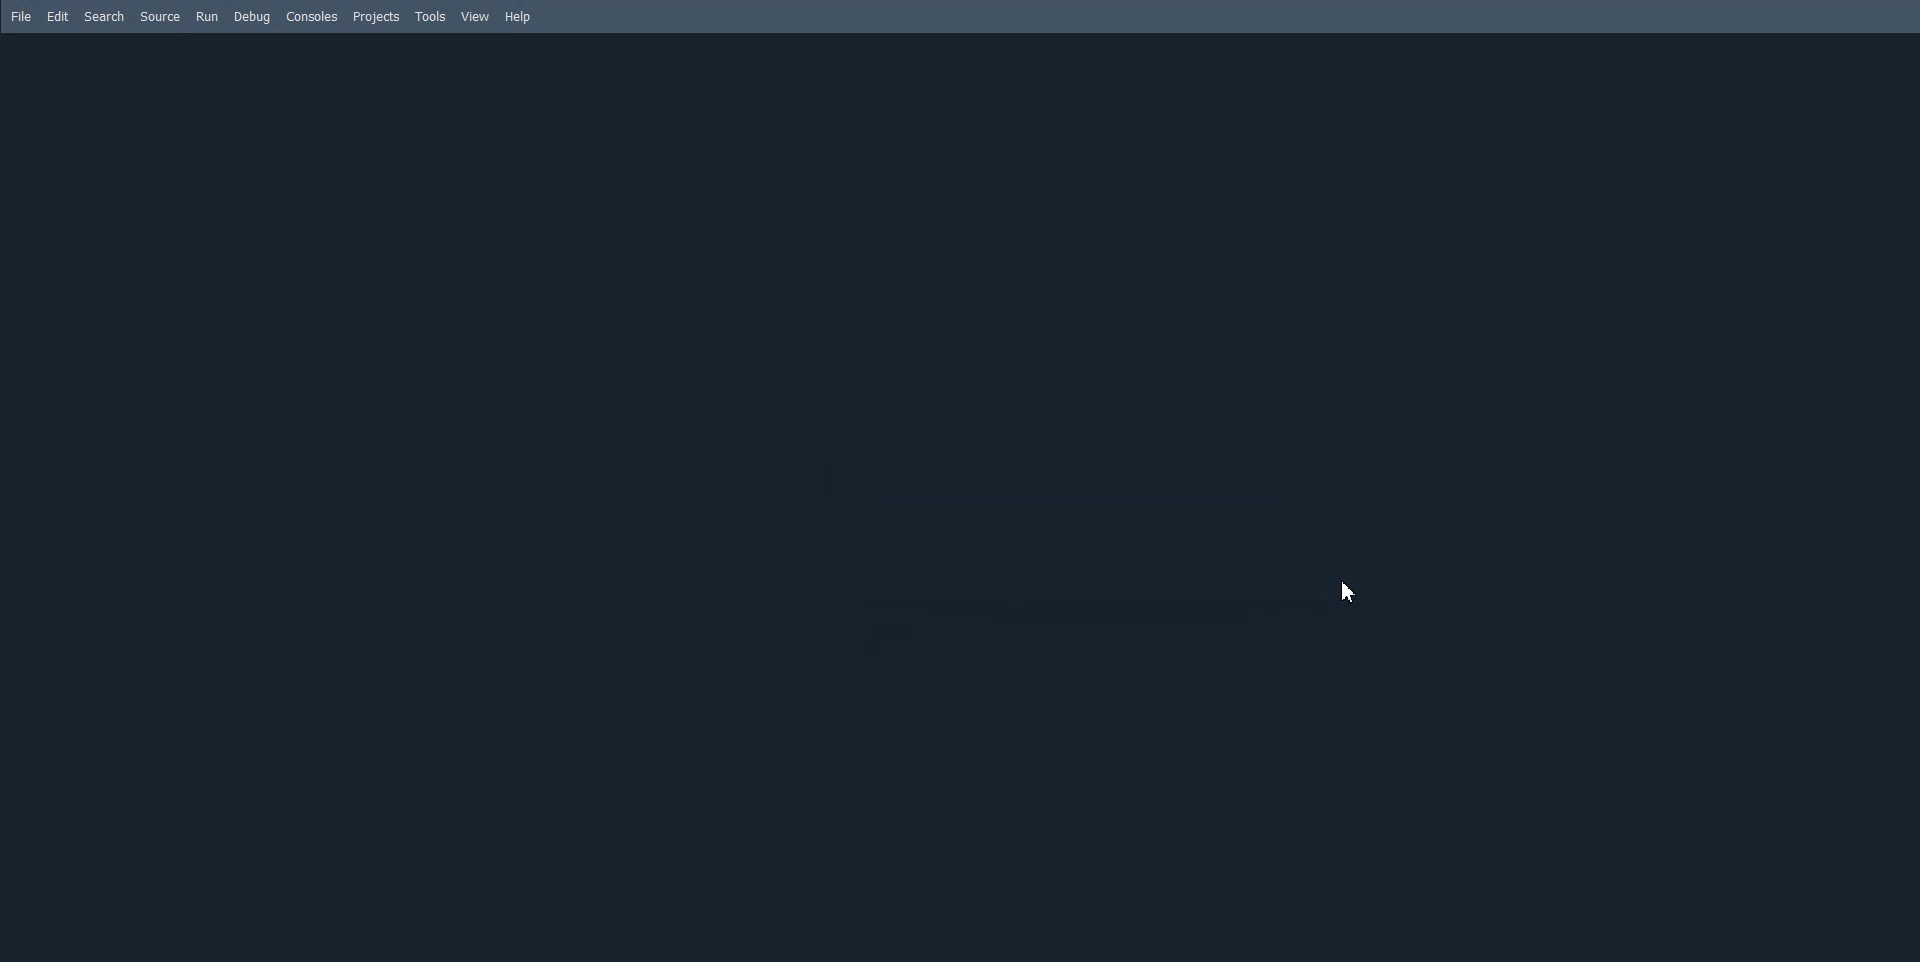  Describe the element at coordinates (430, 16) in the screenshot. I see `Tools` at that location.